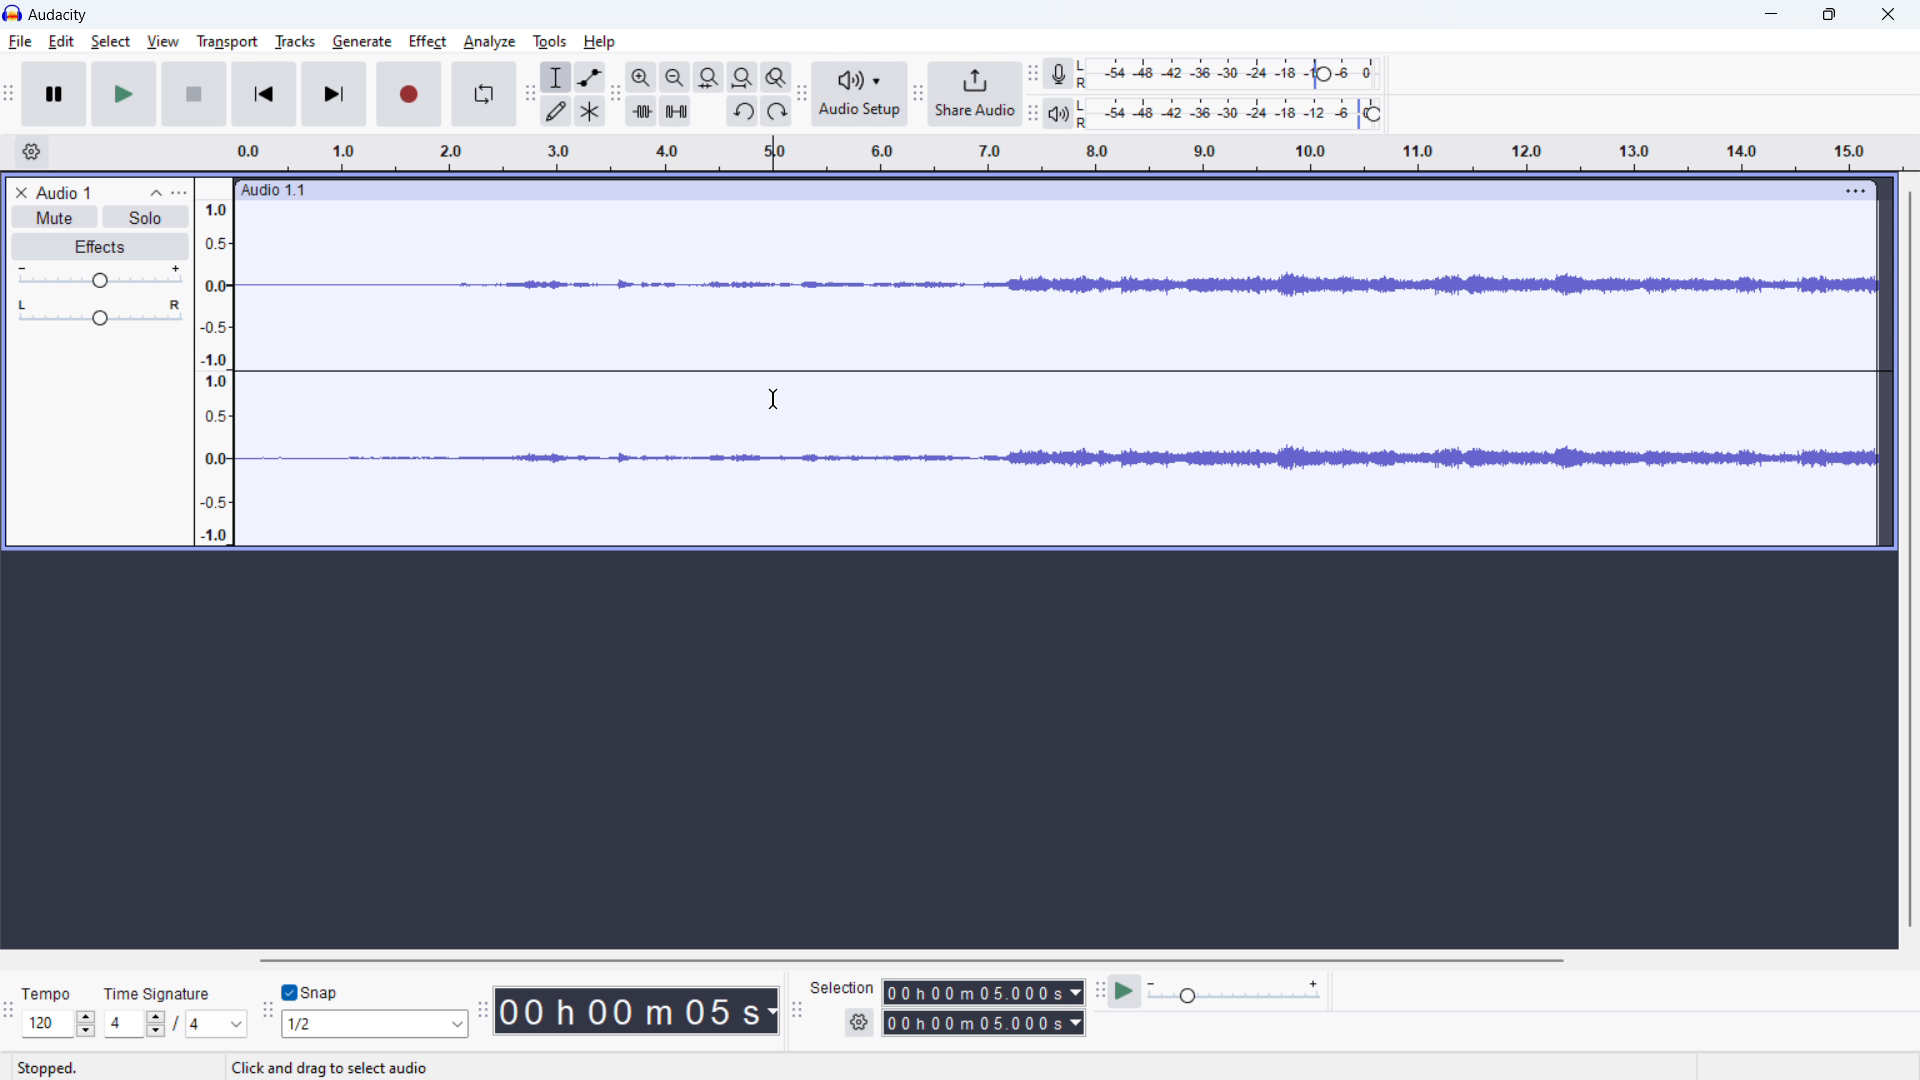 The image size is (1920, 1080). Describe the element at coordinates (675, 111) in the screenshot. I see `silence audio selection` at that location.